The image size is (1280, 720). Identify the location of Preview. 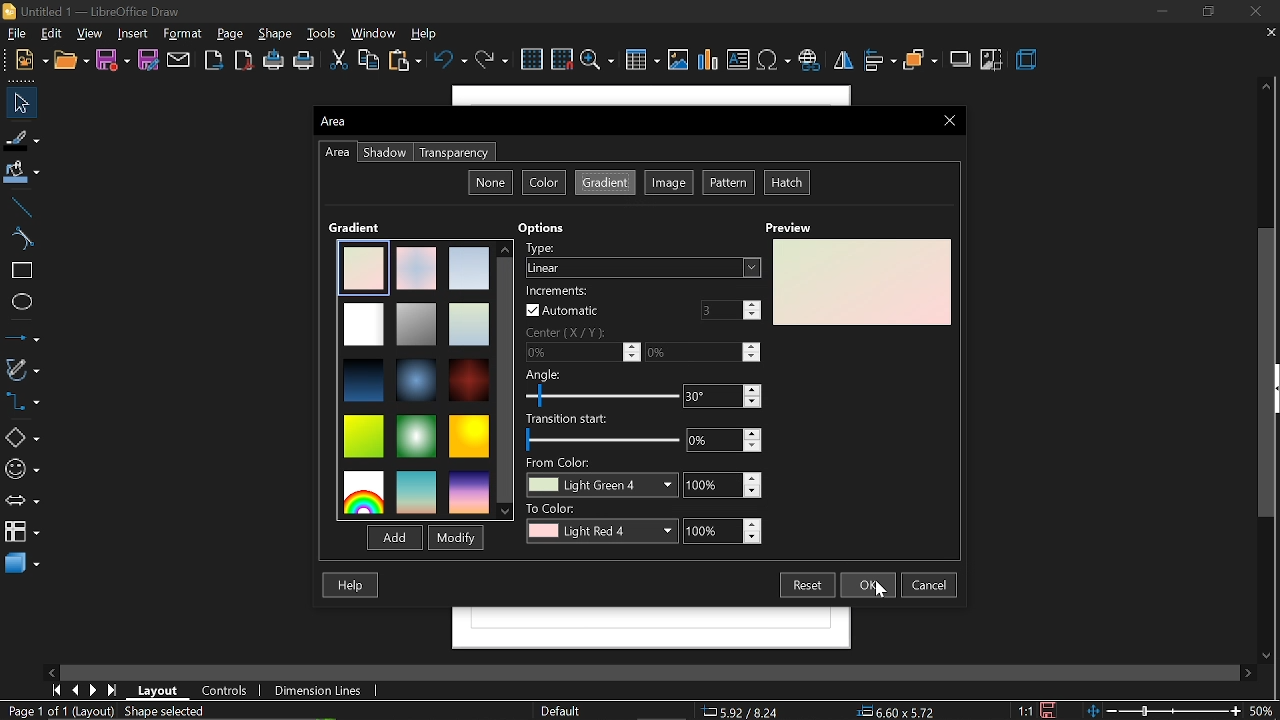
(862, 283).